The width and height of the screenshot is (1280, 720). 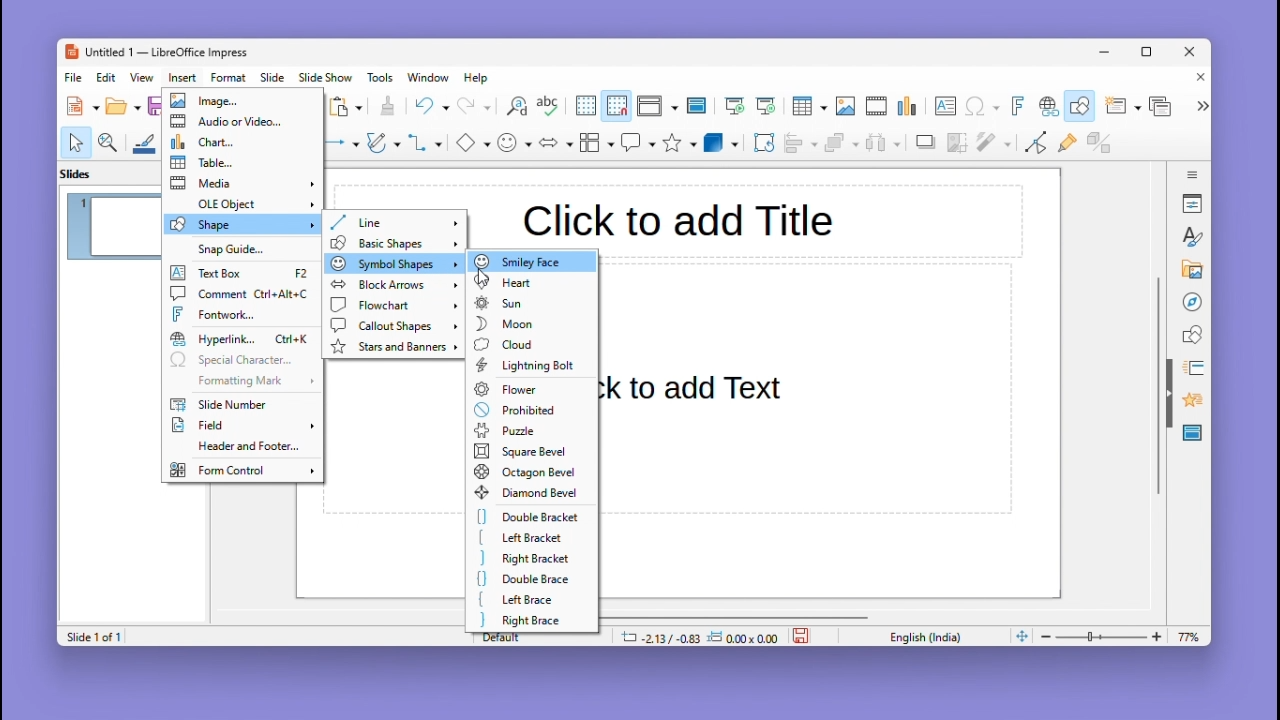 I want to click on paste, so click(x=347, y=107).